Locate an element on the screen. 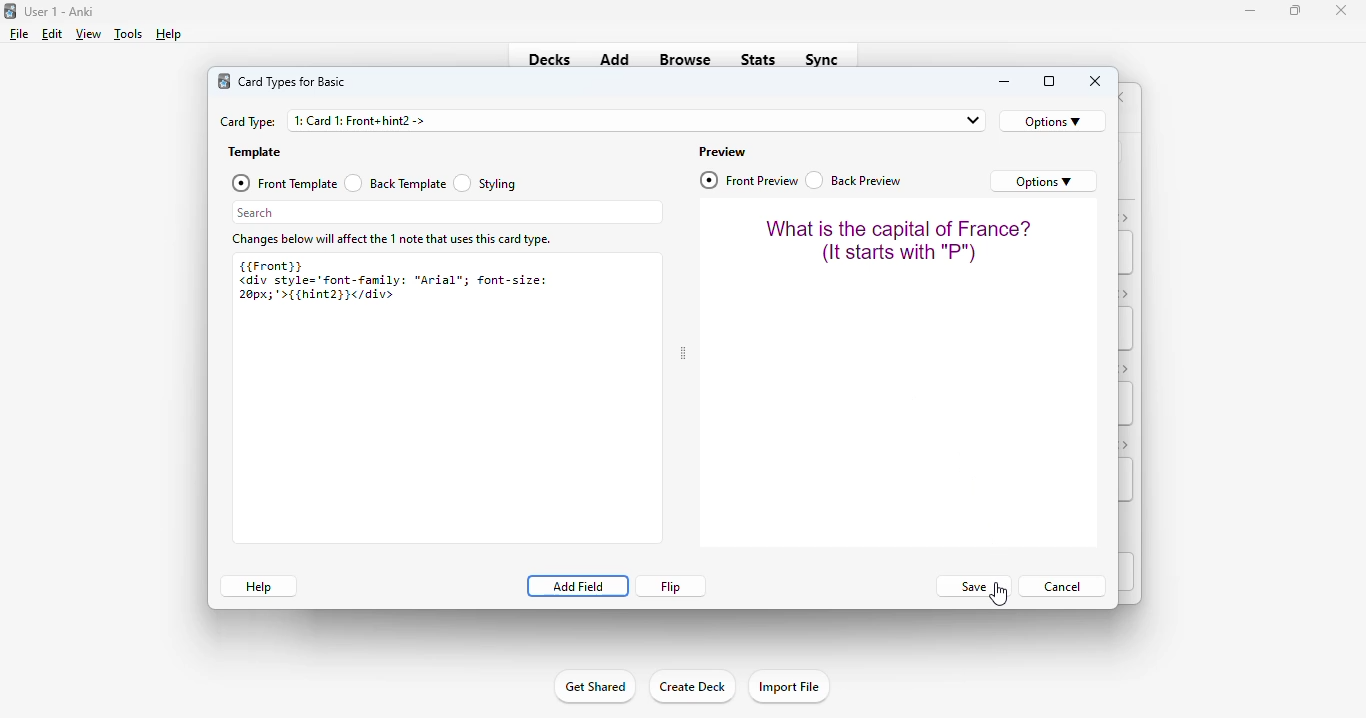 This screenshot has width=1366, height=718. {{Front}} is located at coordinates (271, 264).